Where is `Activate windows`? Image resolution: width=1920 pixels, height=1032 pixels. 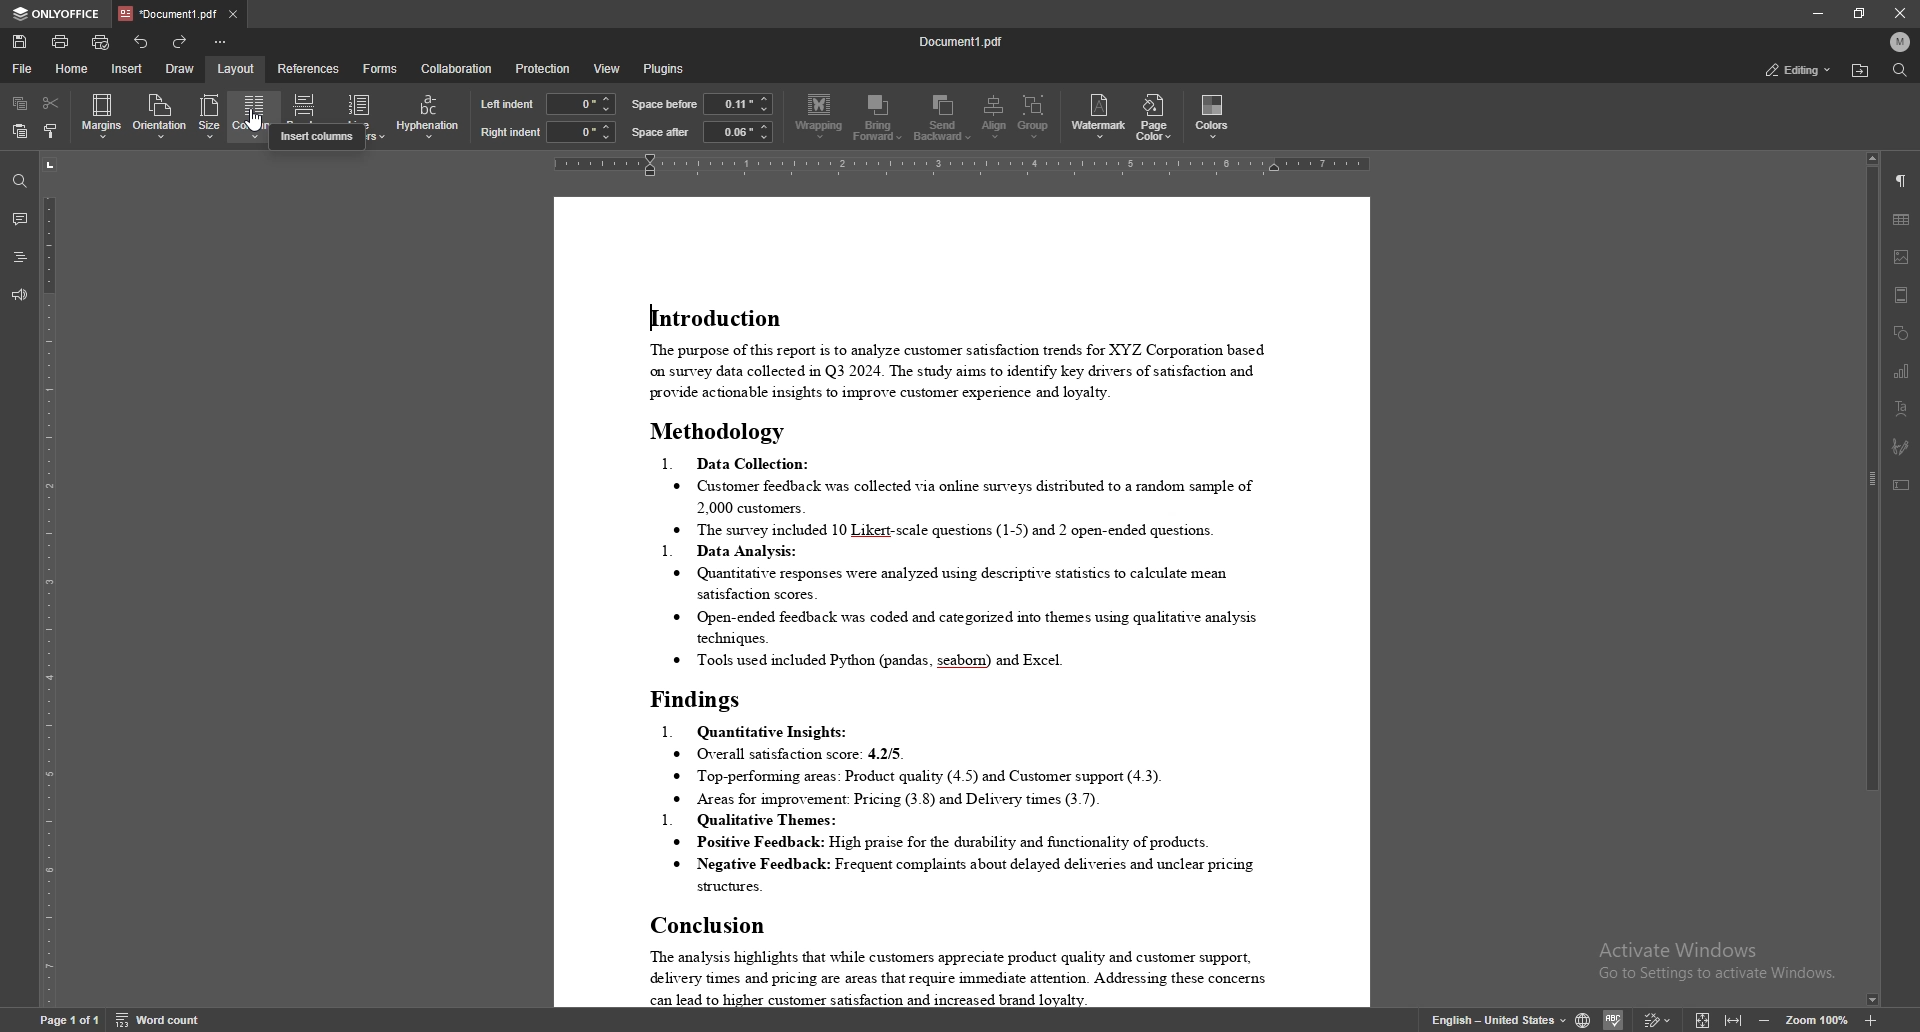 Activate windows is located at coordinates (1712, 963).